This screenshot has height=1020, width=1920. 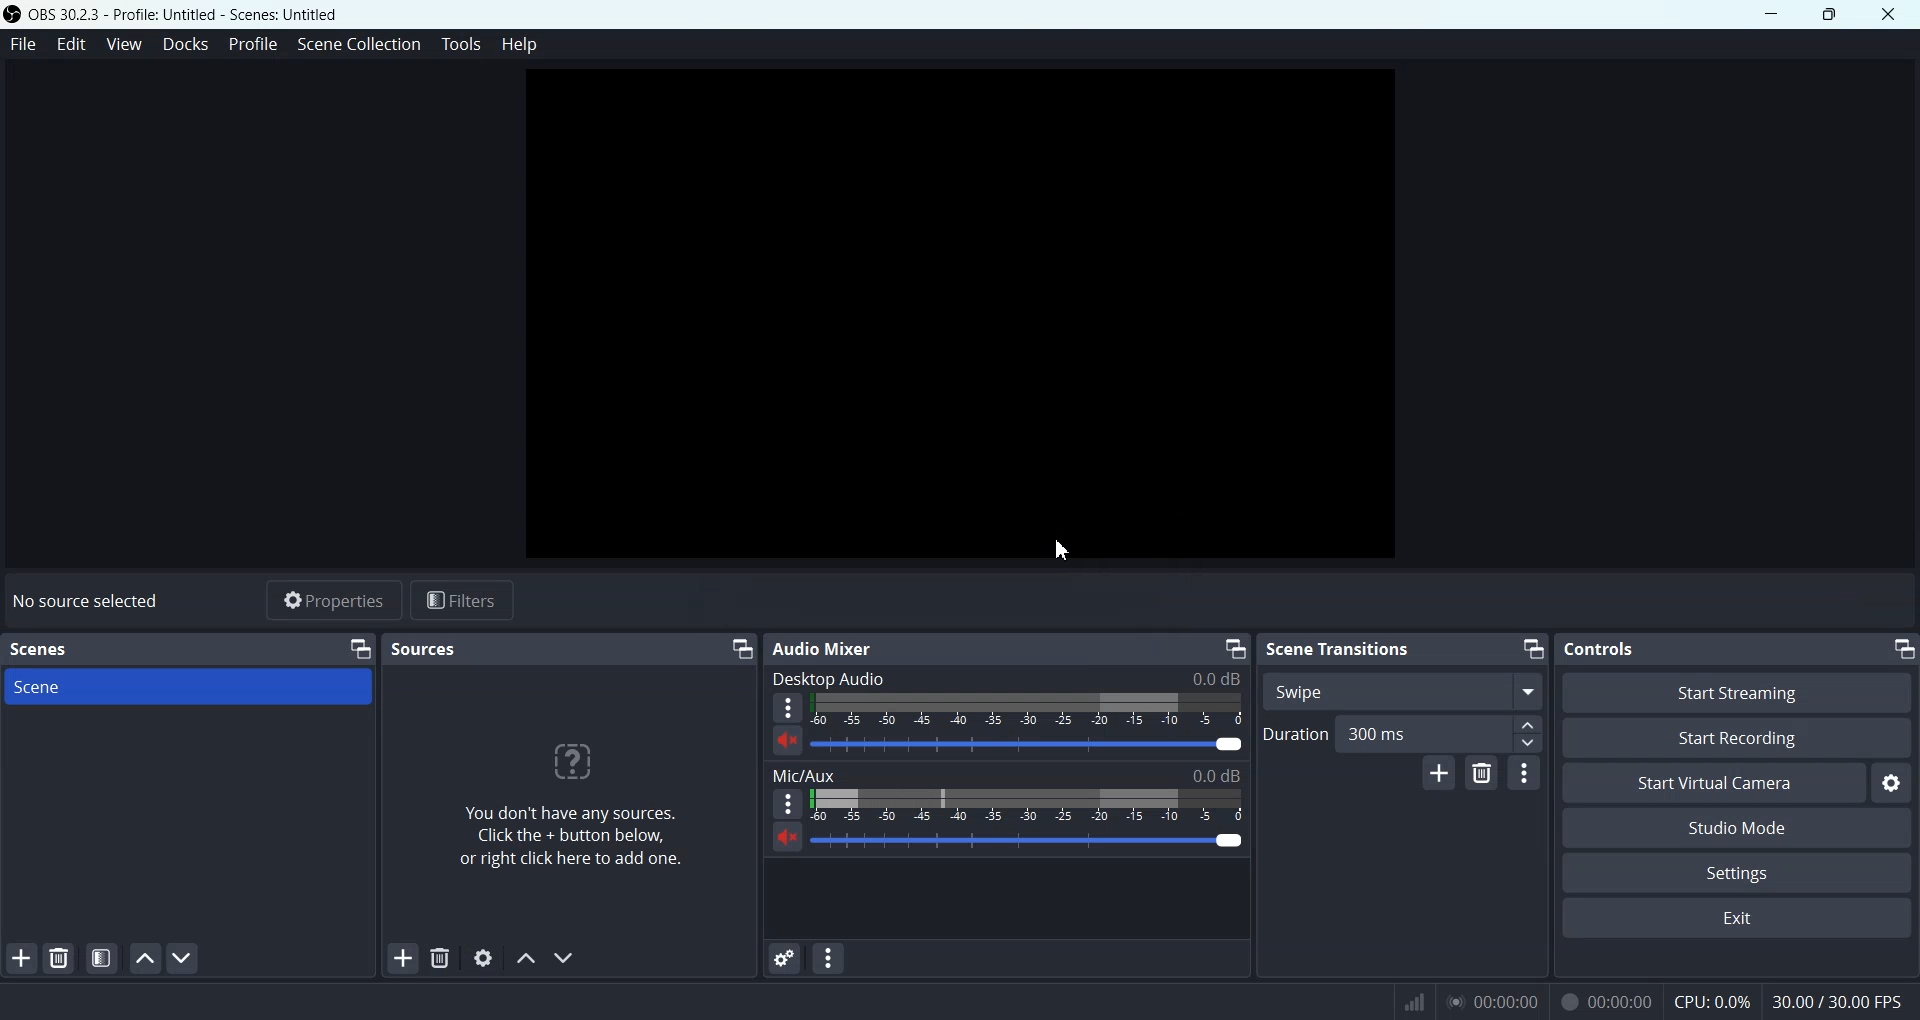 What do you see at coordinates (1295, 732) in the screenshot?
I see `Duration` at bounding box center [1295, 732].